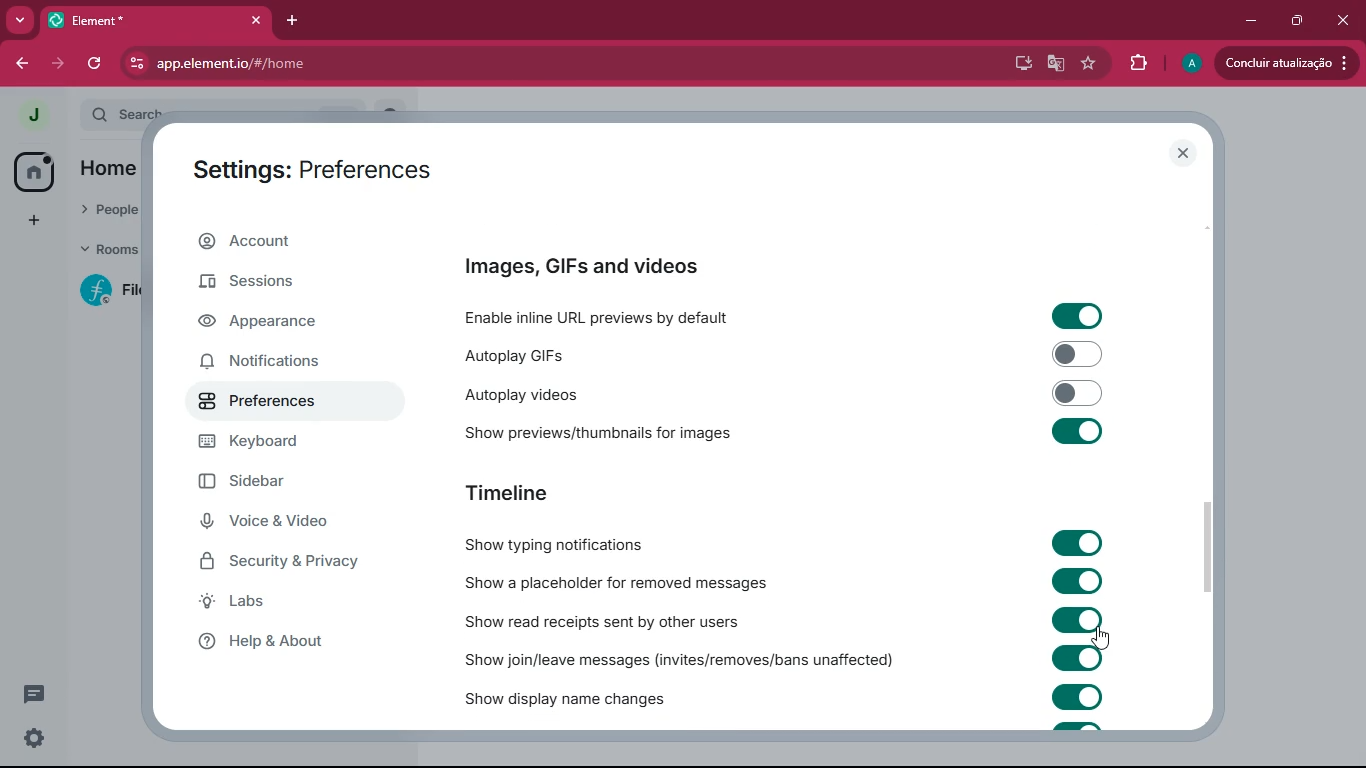  Describe the element at coordinates (552, 541) in the screenshot. I see `show typing notifications` at that location.